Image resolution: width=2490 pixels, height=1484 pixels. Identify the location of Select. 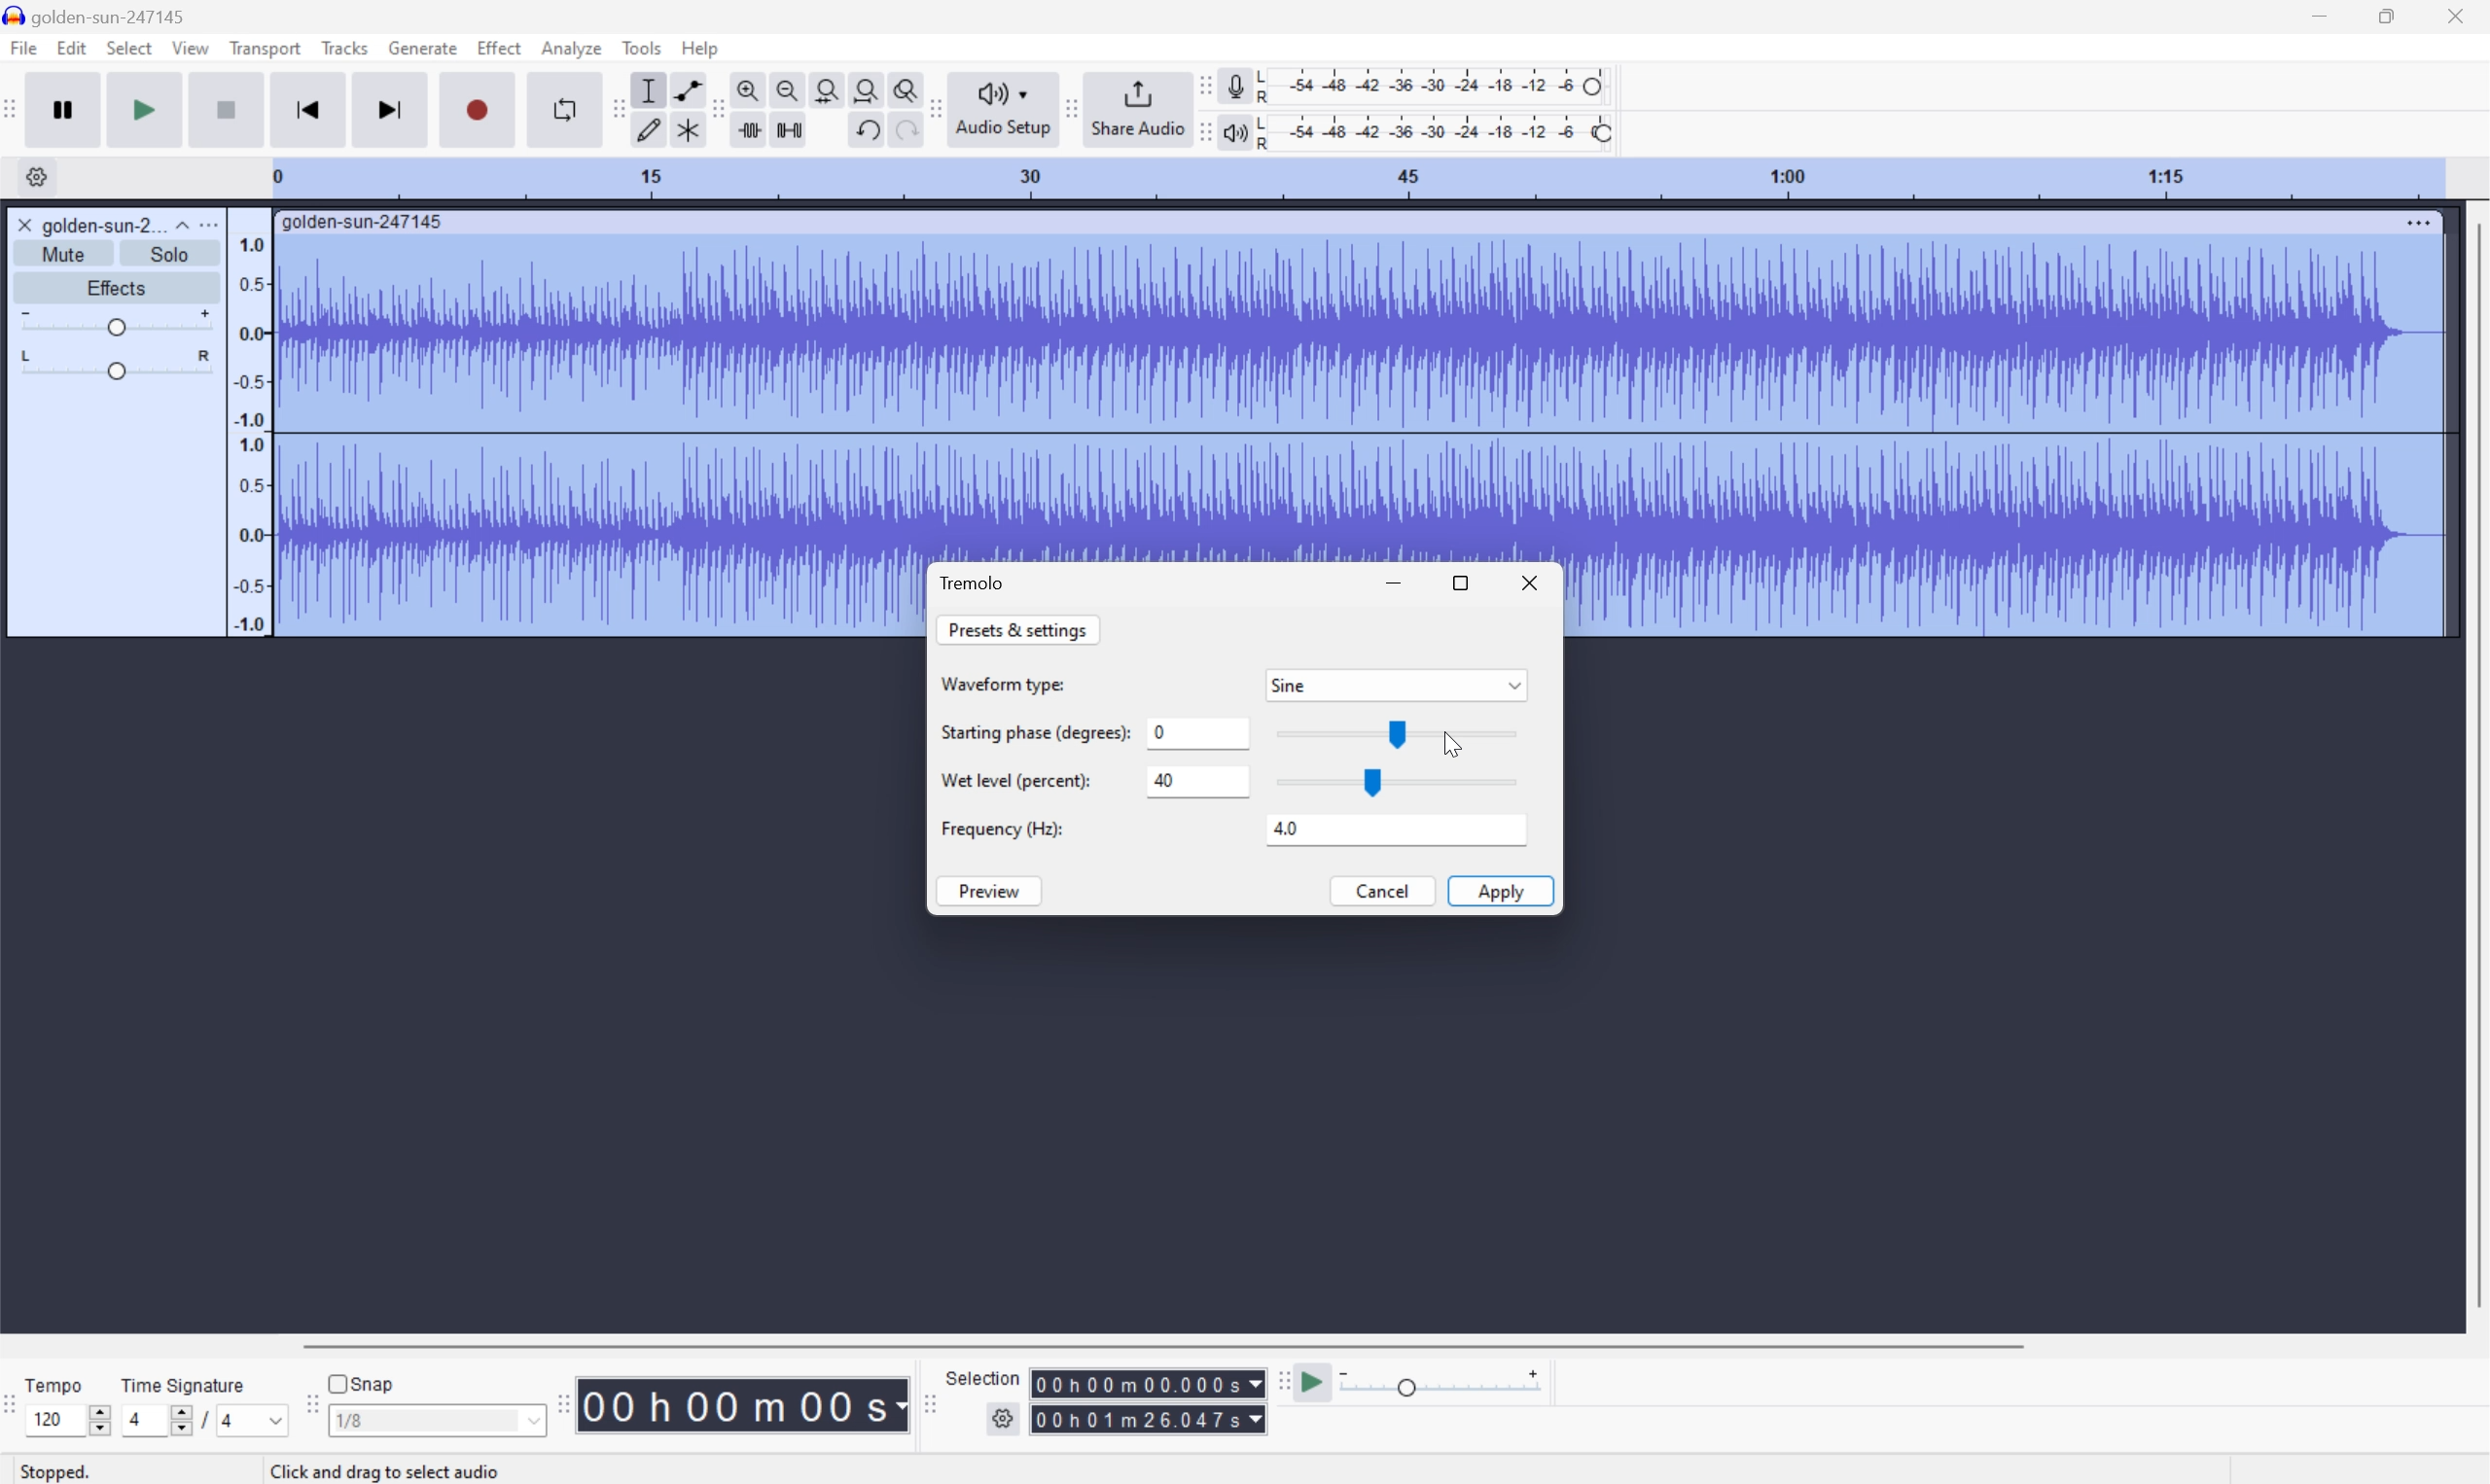
(129, 46).